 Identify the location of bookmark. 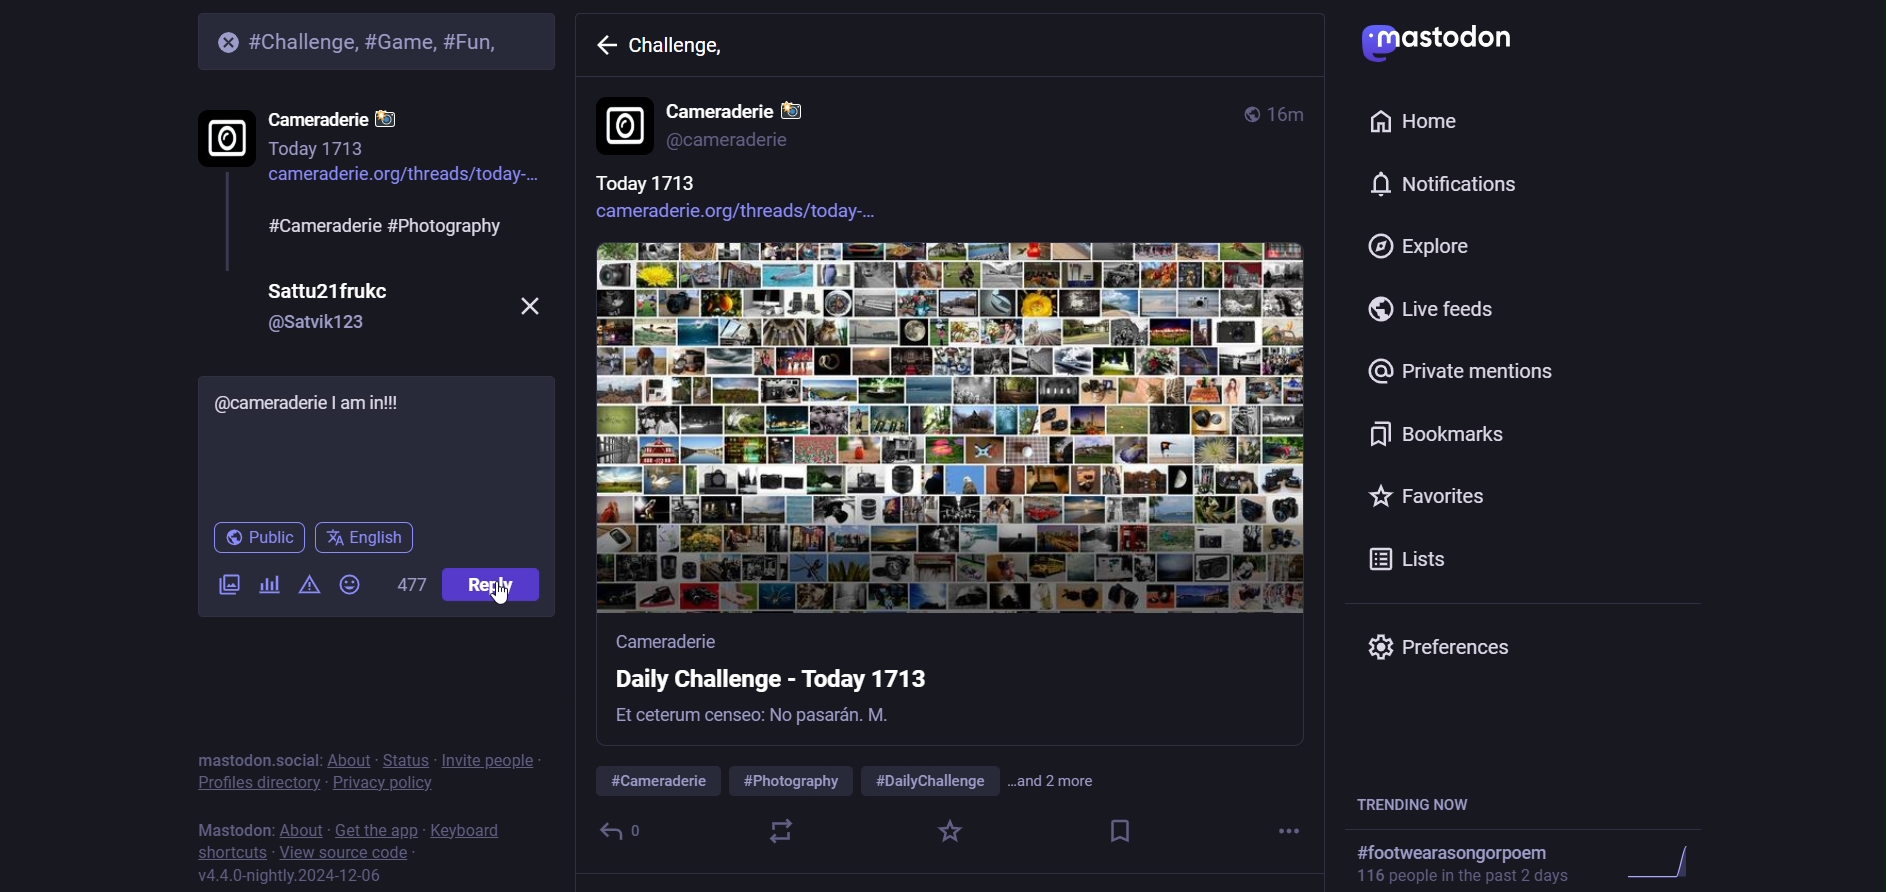
(1435, 435).